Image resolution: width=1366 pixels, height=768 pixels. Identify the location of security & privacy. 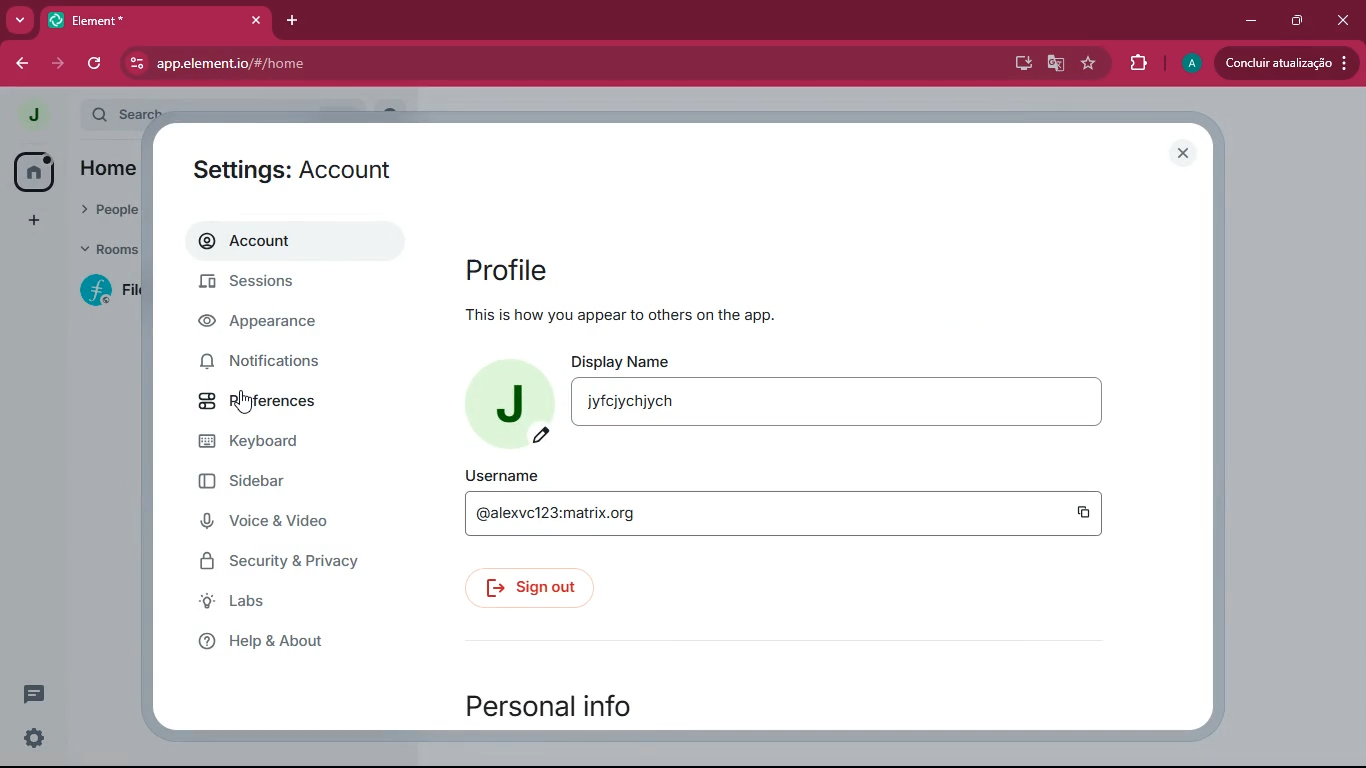
(292, 559).